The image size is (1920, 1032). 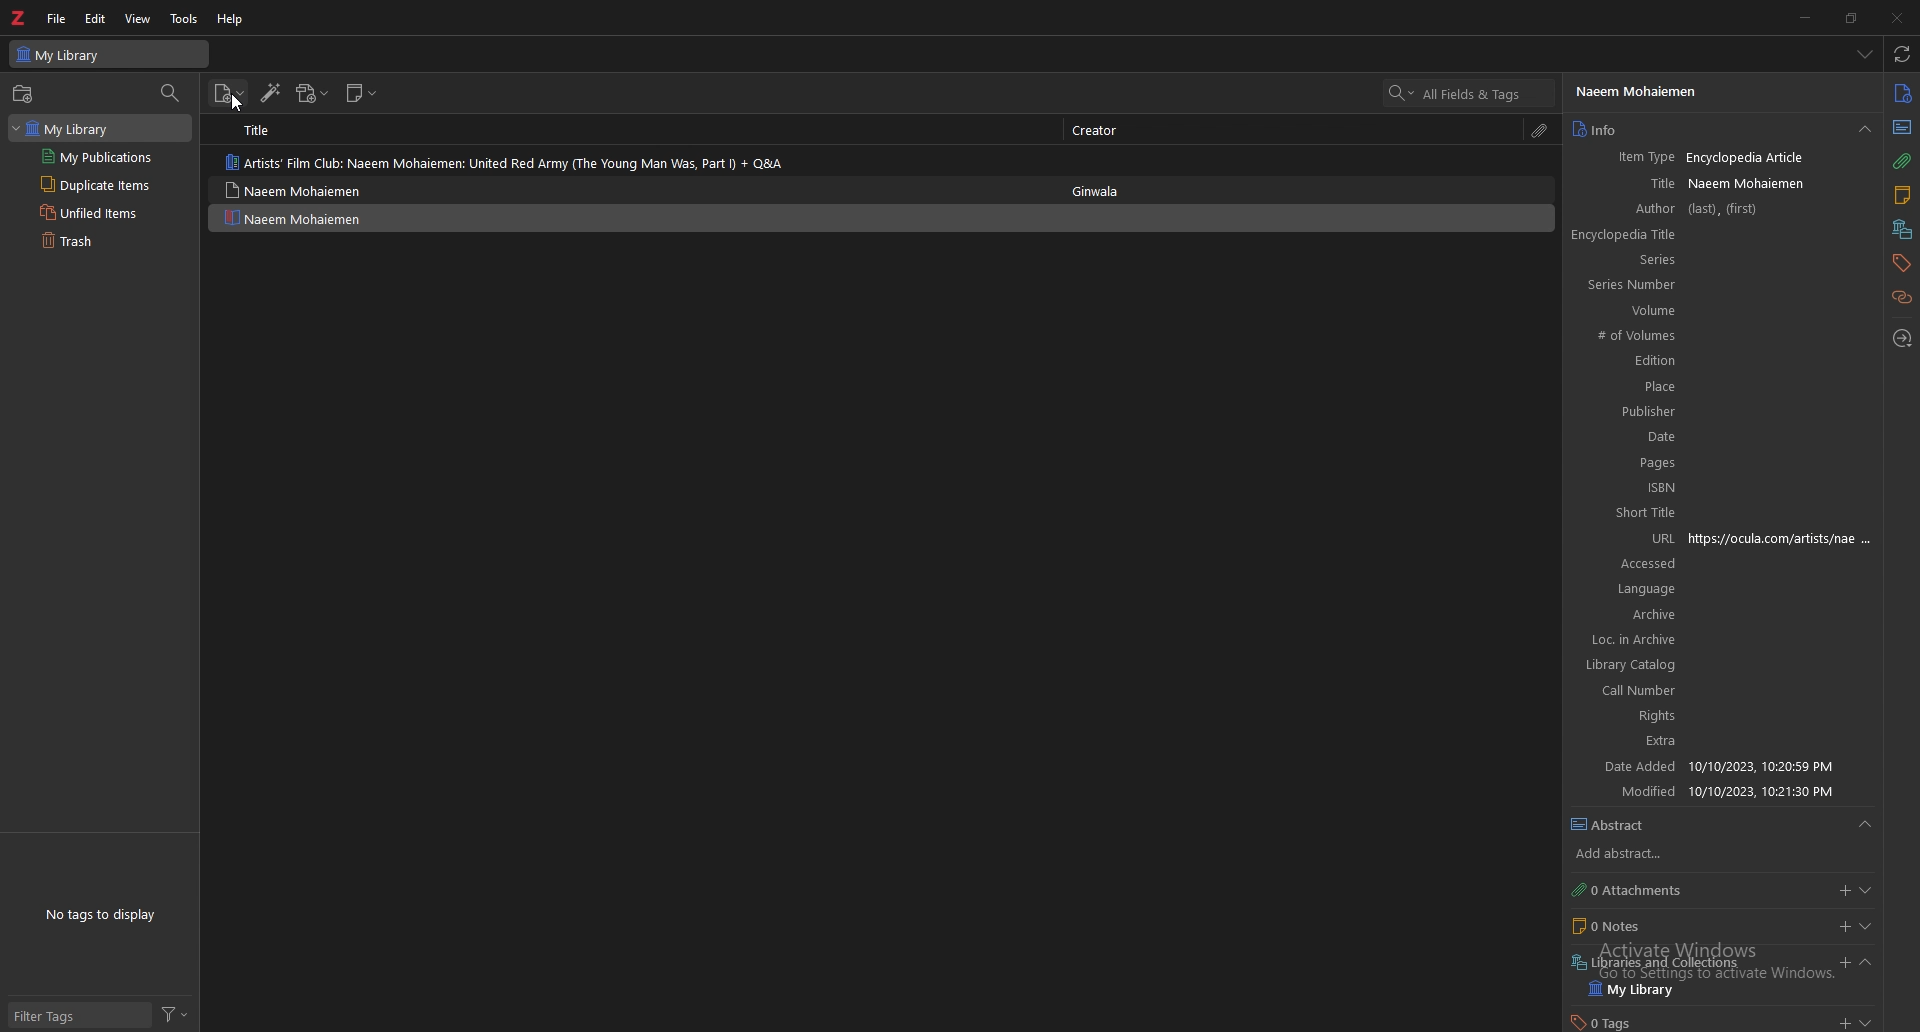 What do you see at coordinates (1623, 336) in the screenshot?
I see `# of volumes` at bounding box center [1623, 336].